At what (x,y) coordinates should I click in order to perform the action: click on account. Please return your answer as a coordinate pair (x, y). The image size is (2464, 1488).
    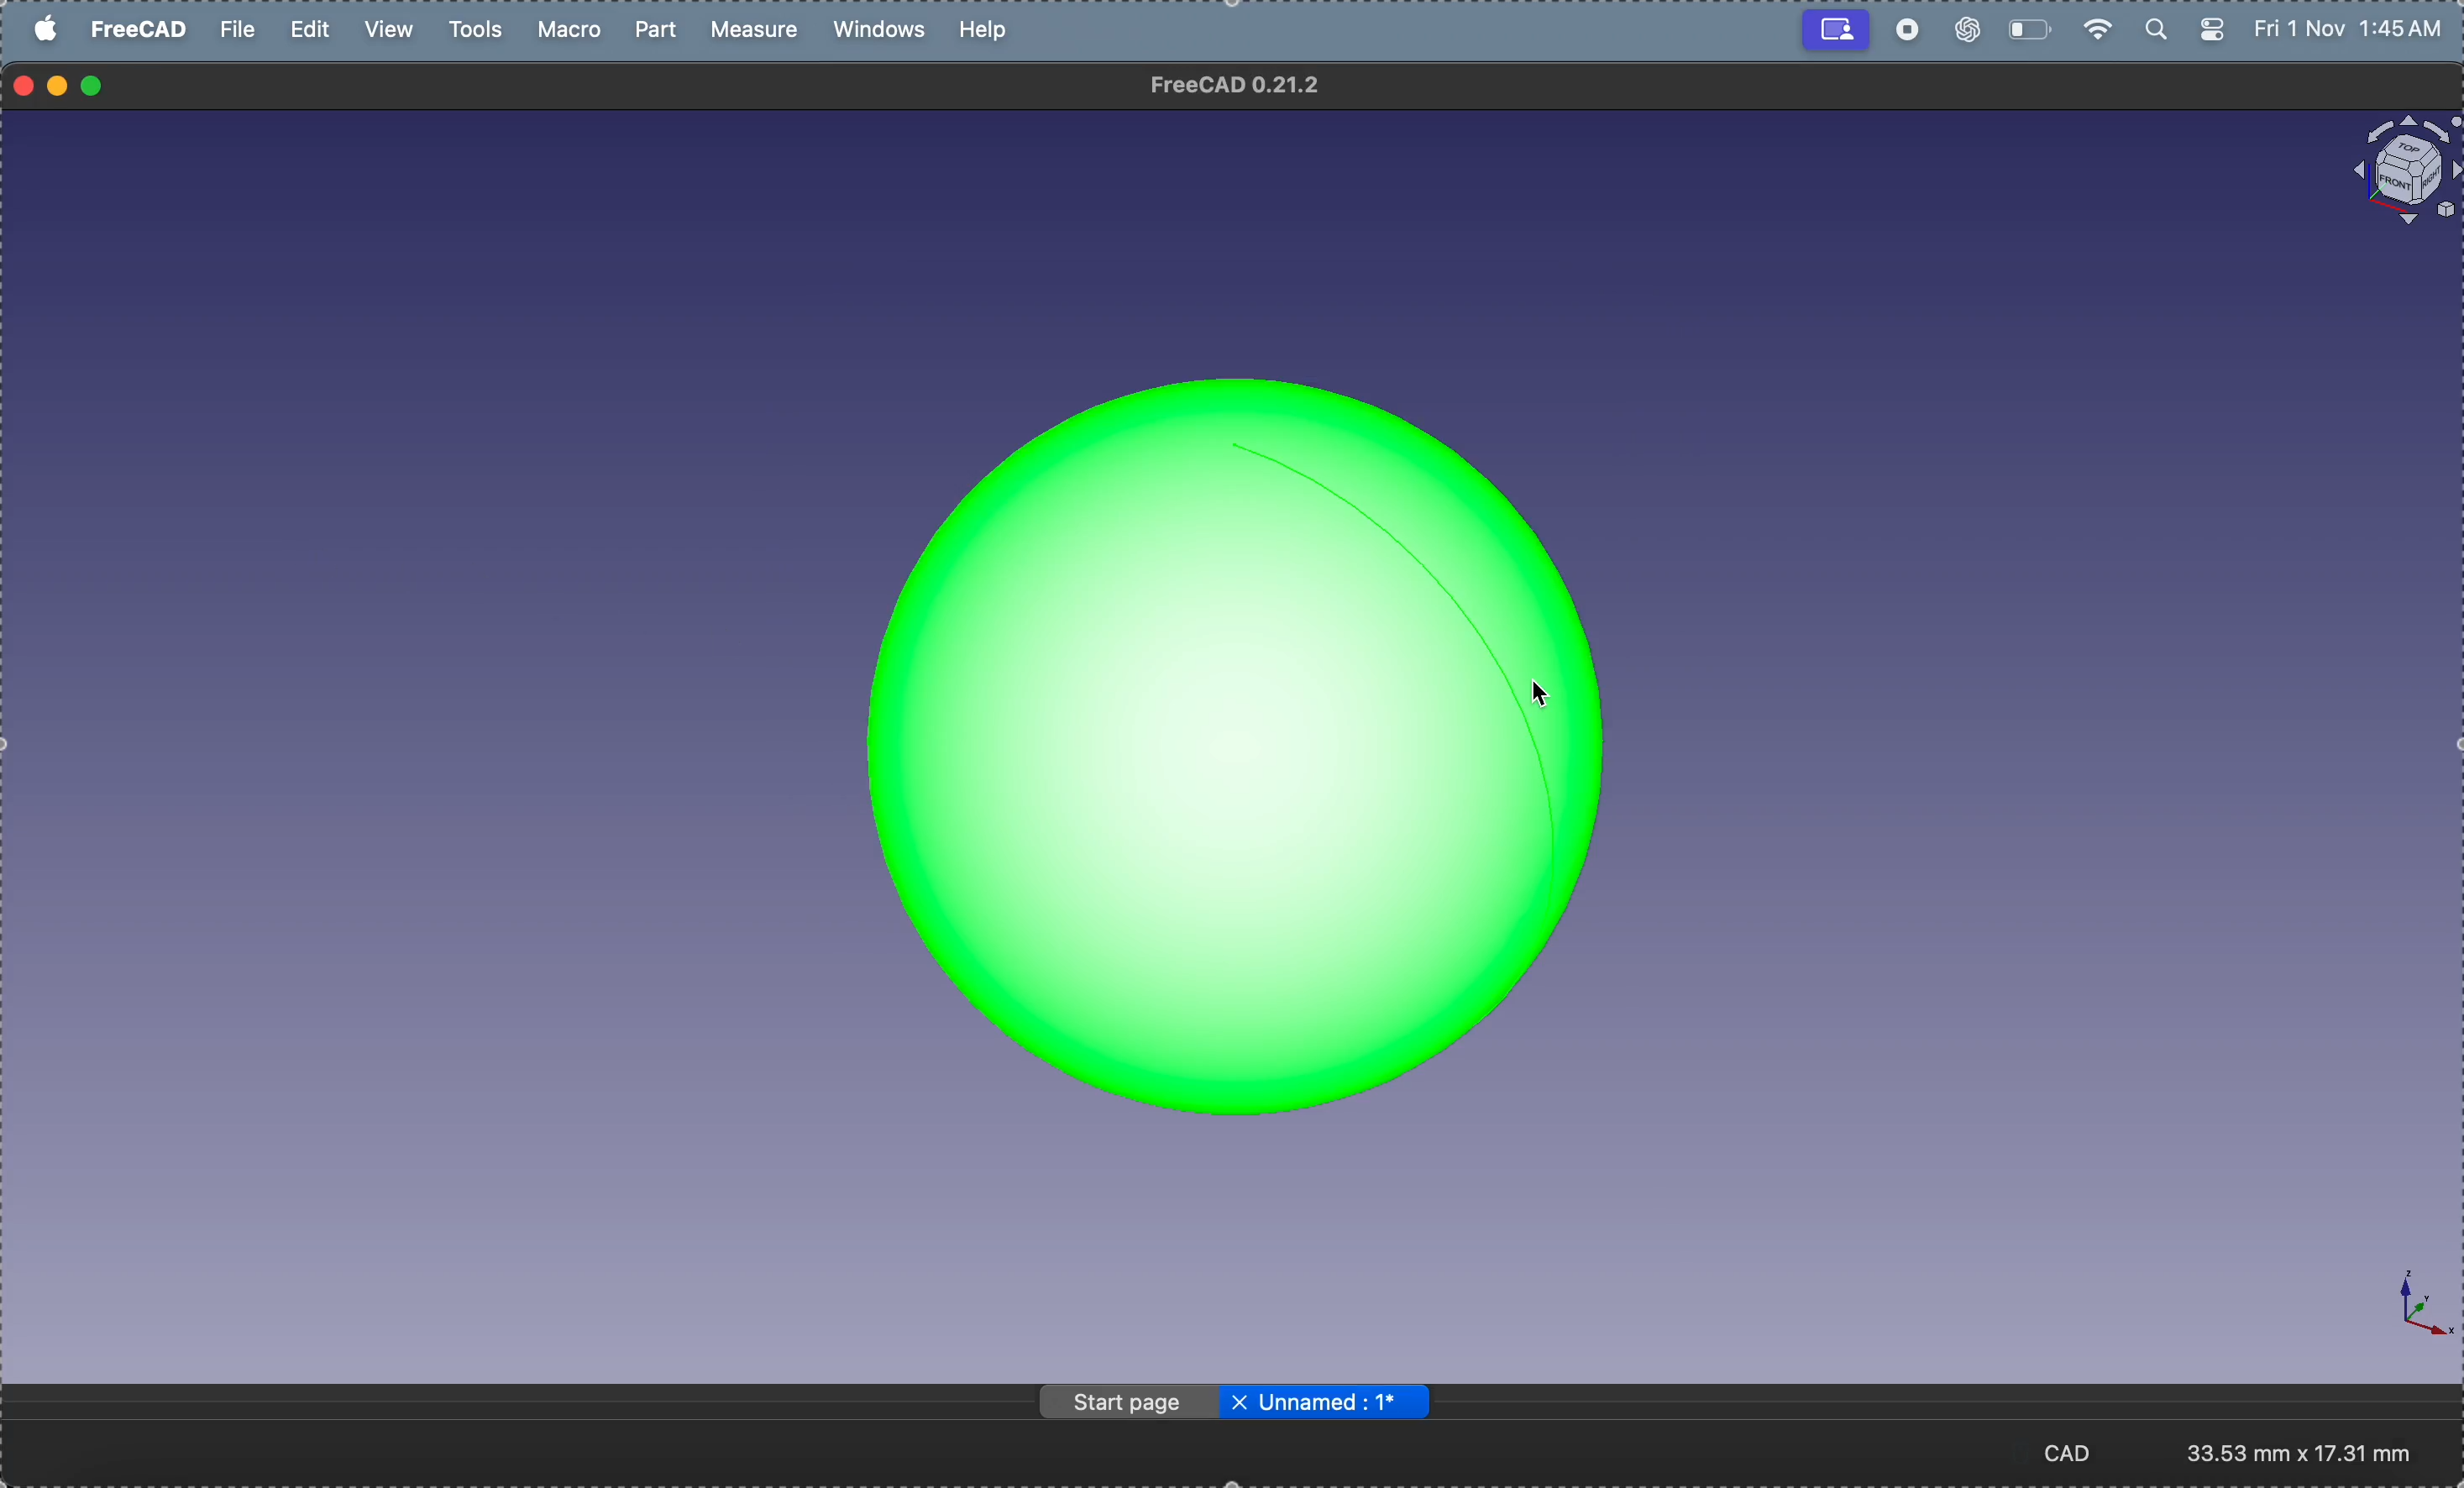
    Looking at the image, I should click on (1838, 31).